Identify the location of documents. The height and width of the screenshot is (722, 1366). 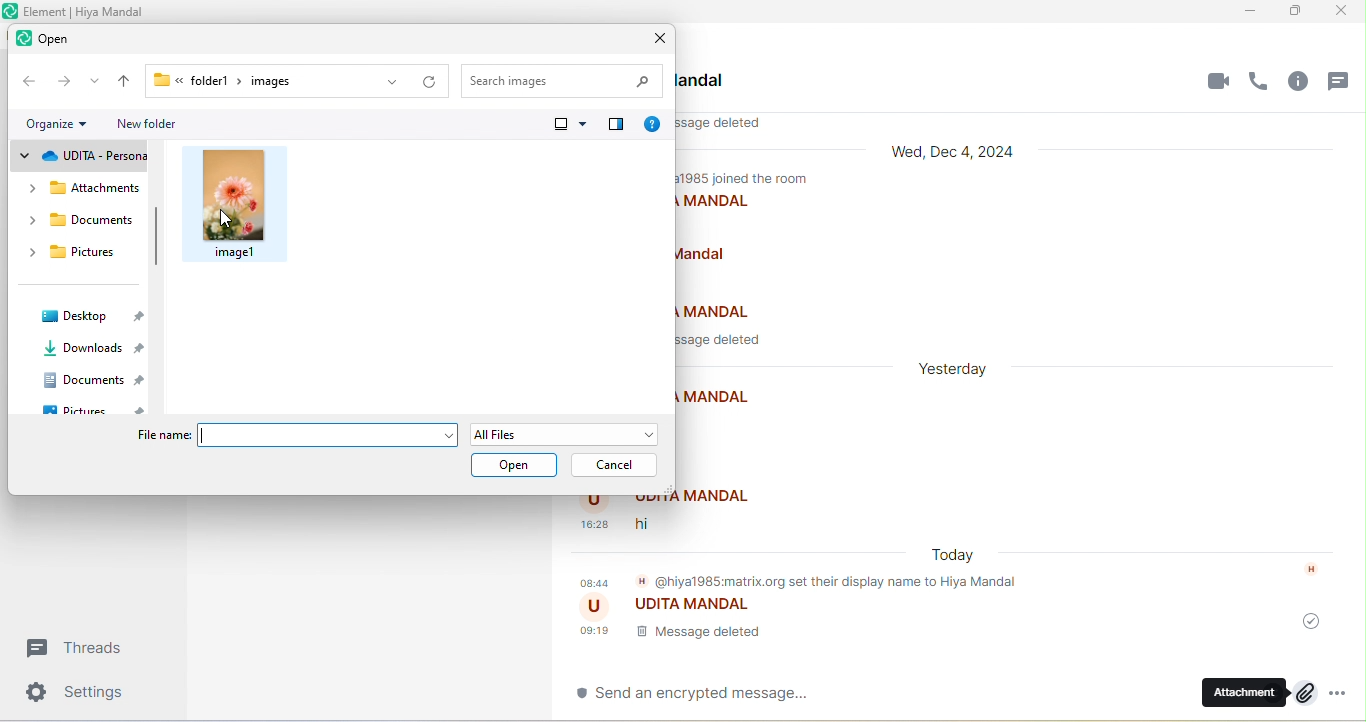
(94, 383).